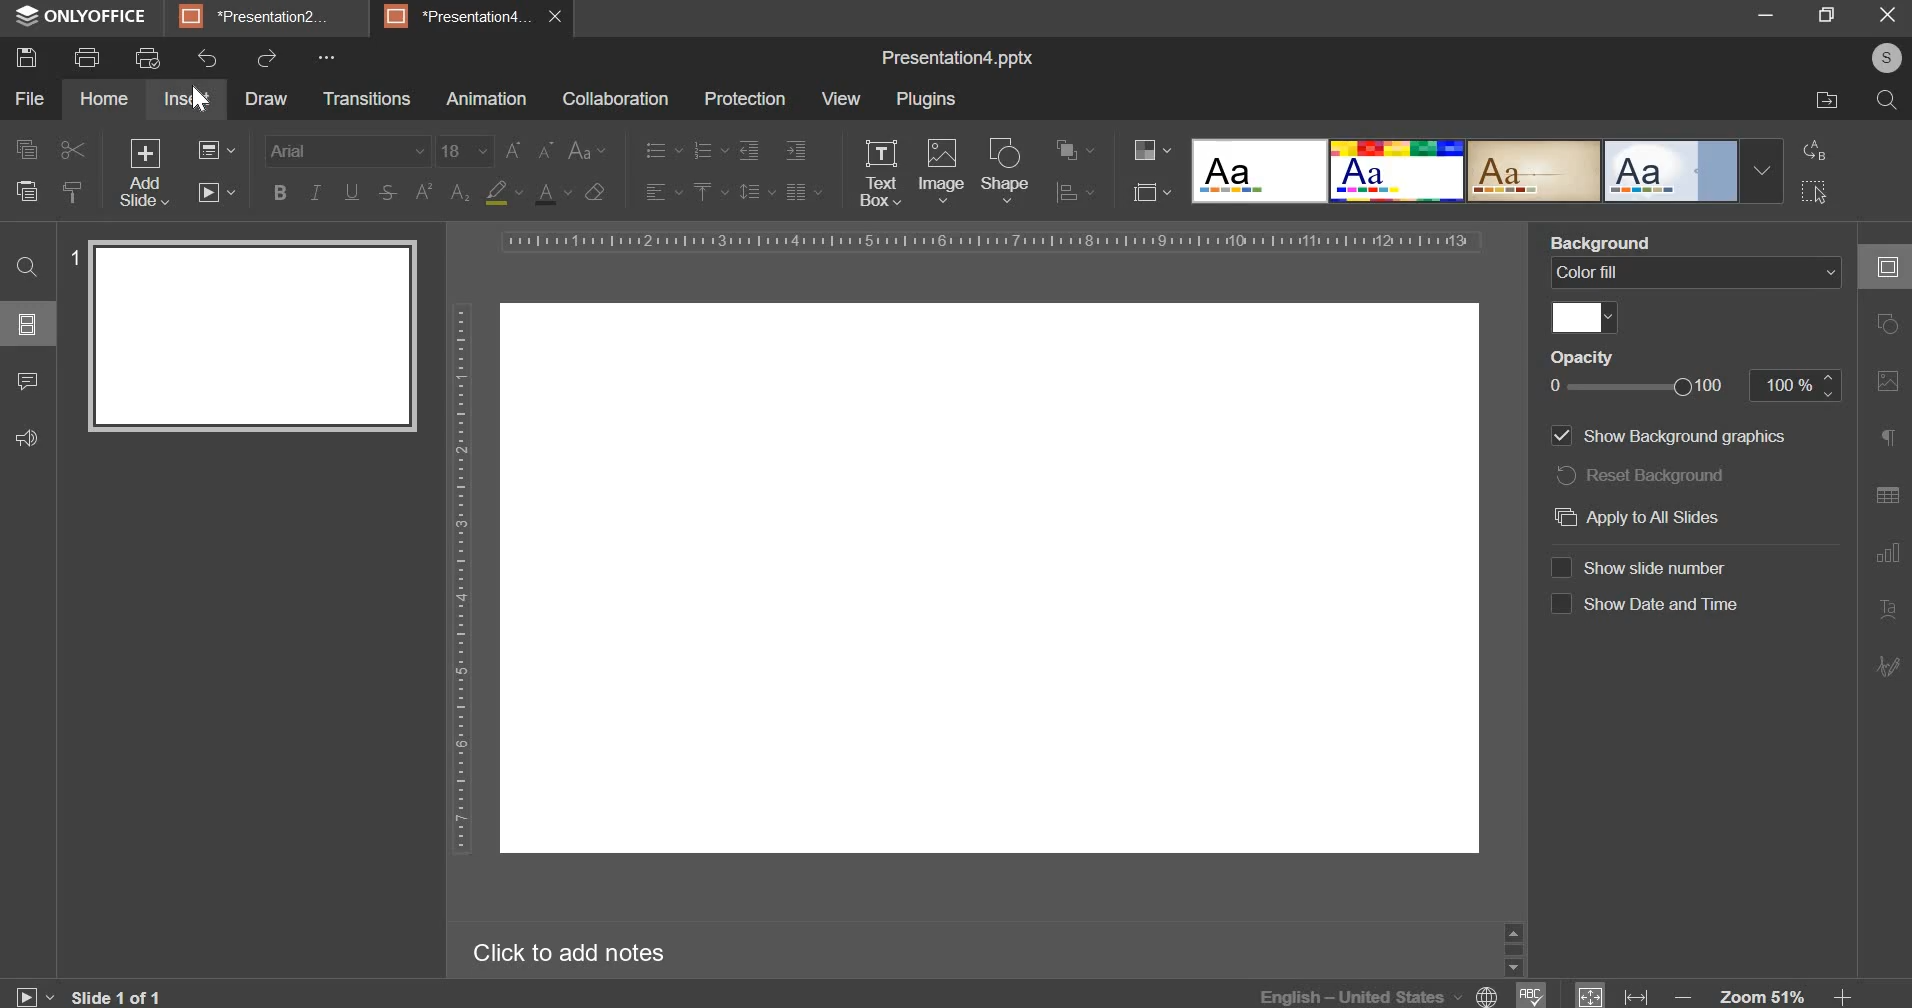 This screenshot has height=1008, width=1912. I want to click on restore down, so click(1830, 15).